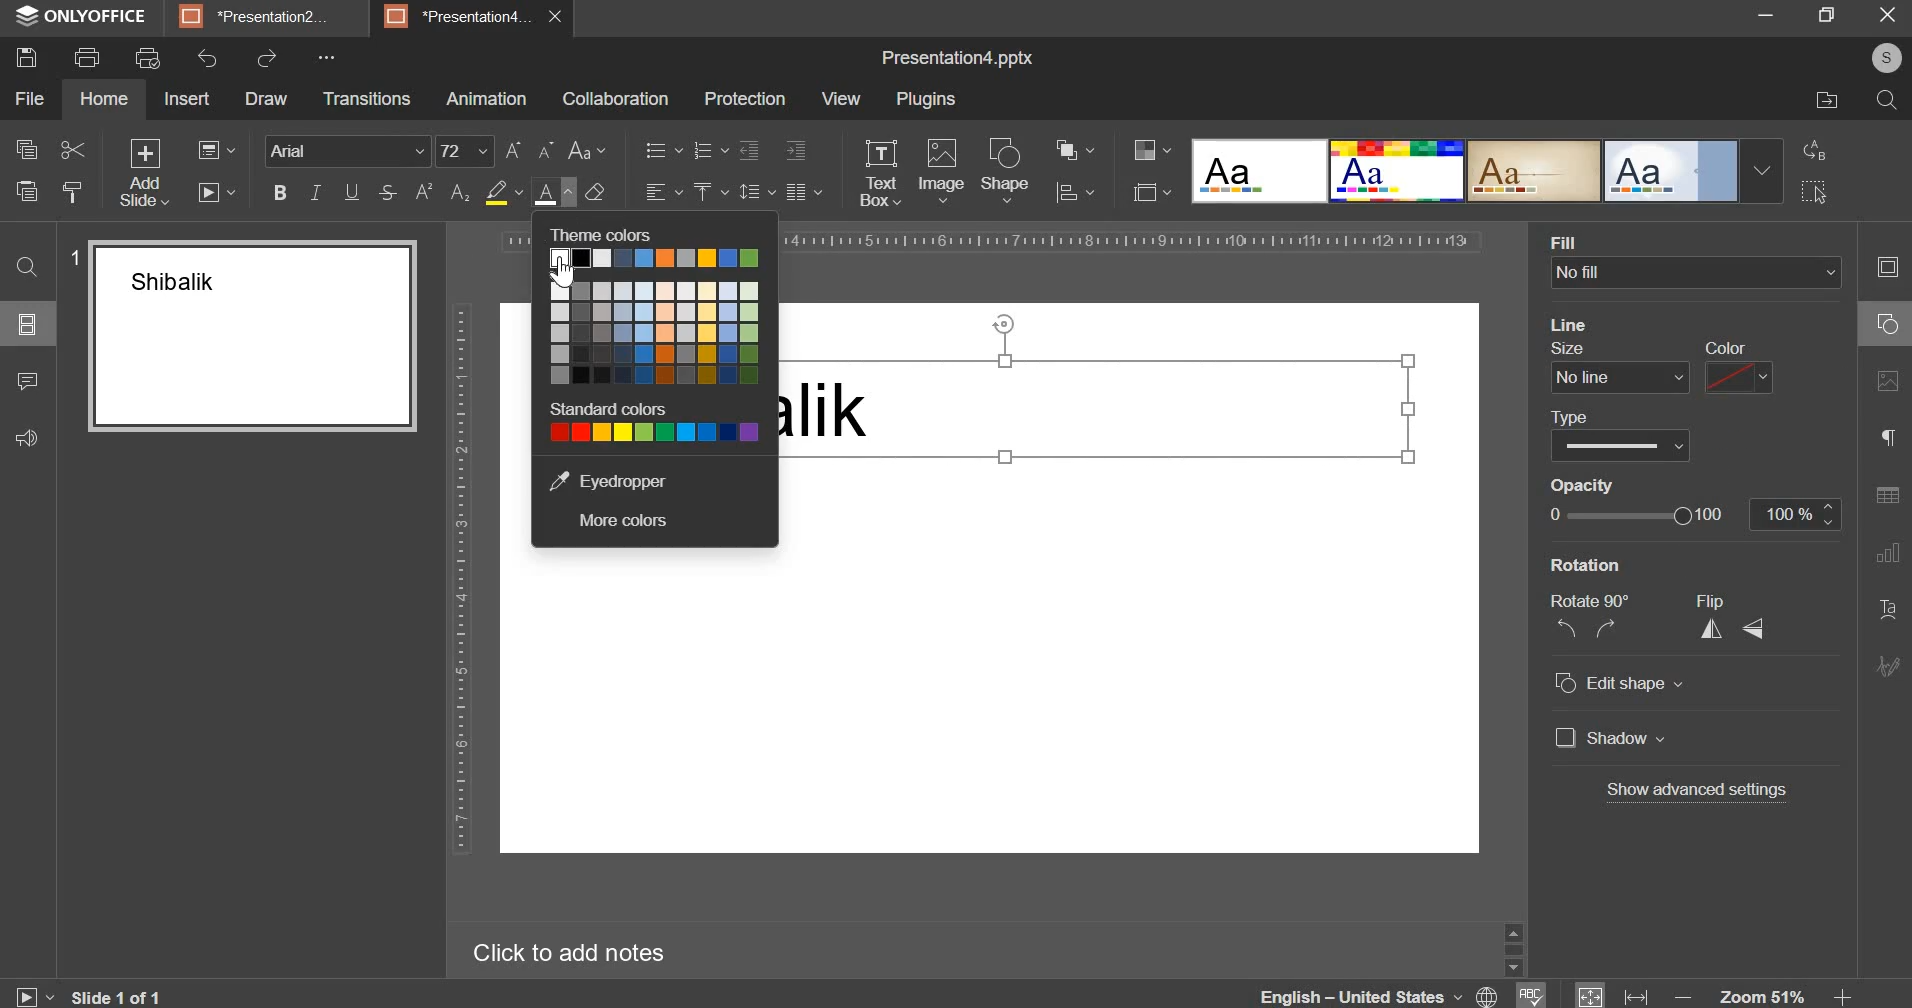 The image size is (1912, 1008). Describe the element at coordinates (1766, 15) in the screenshot. I see `Restore down` at that location.